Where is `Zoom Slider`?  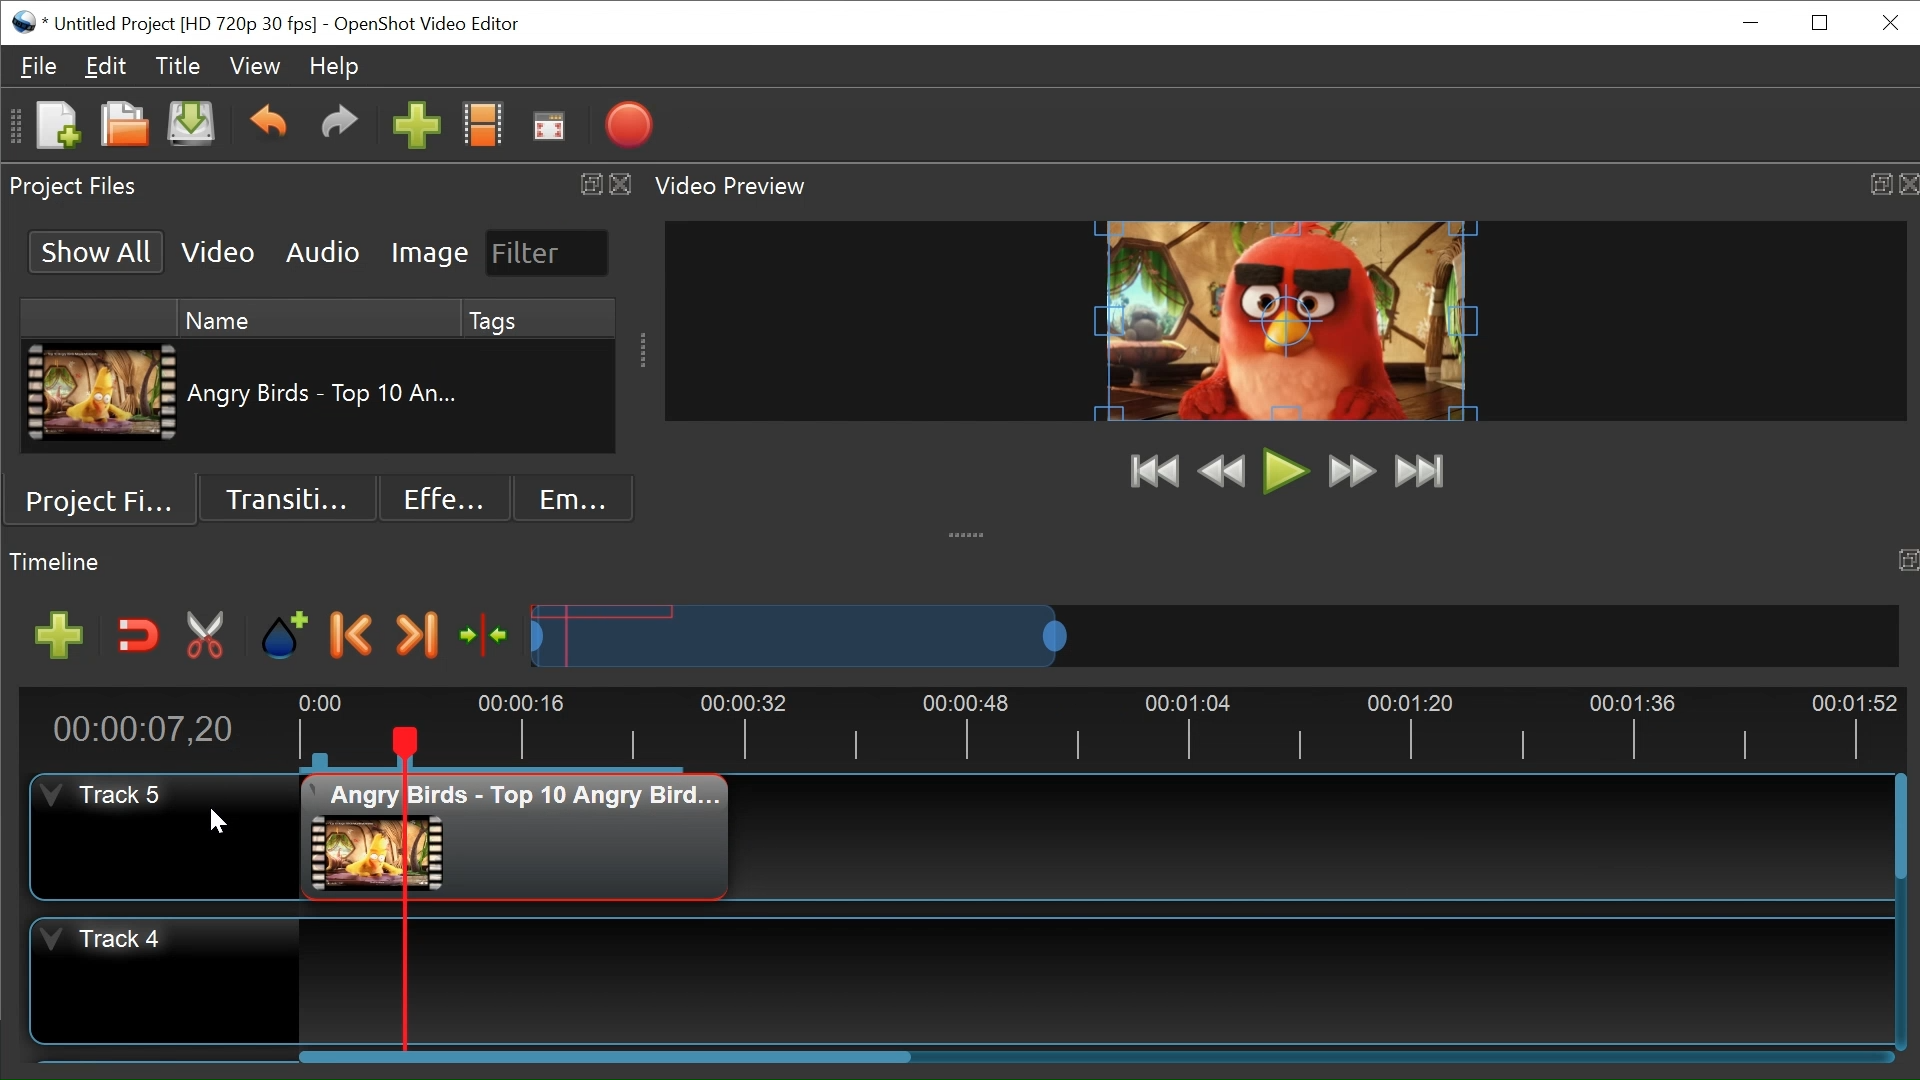 Zoom Slider is located at coordinates (1214, 634).